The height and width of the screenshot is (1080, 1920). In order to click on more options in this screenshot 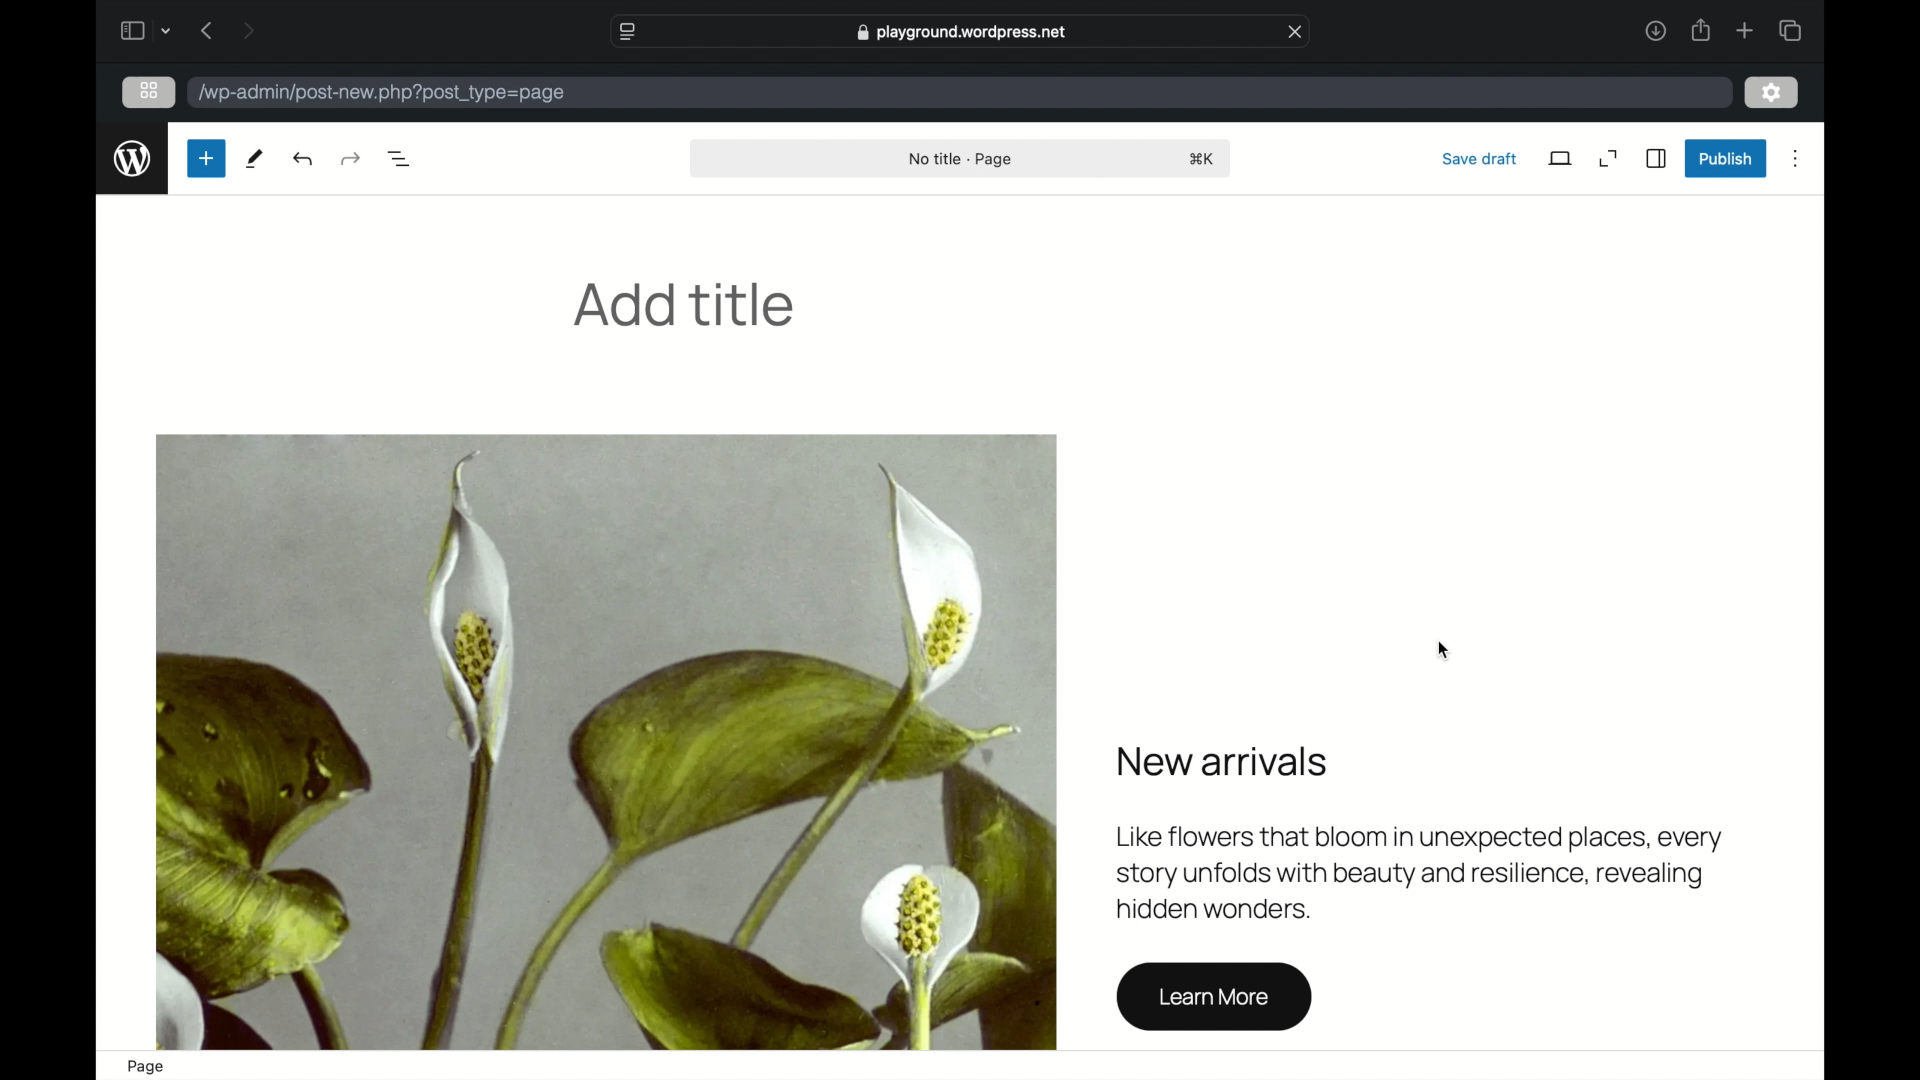, I will do `click(1796, 159)`.